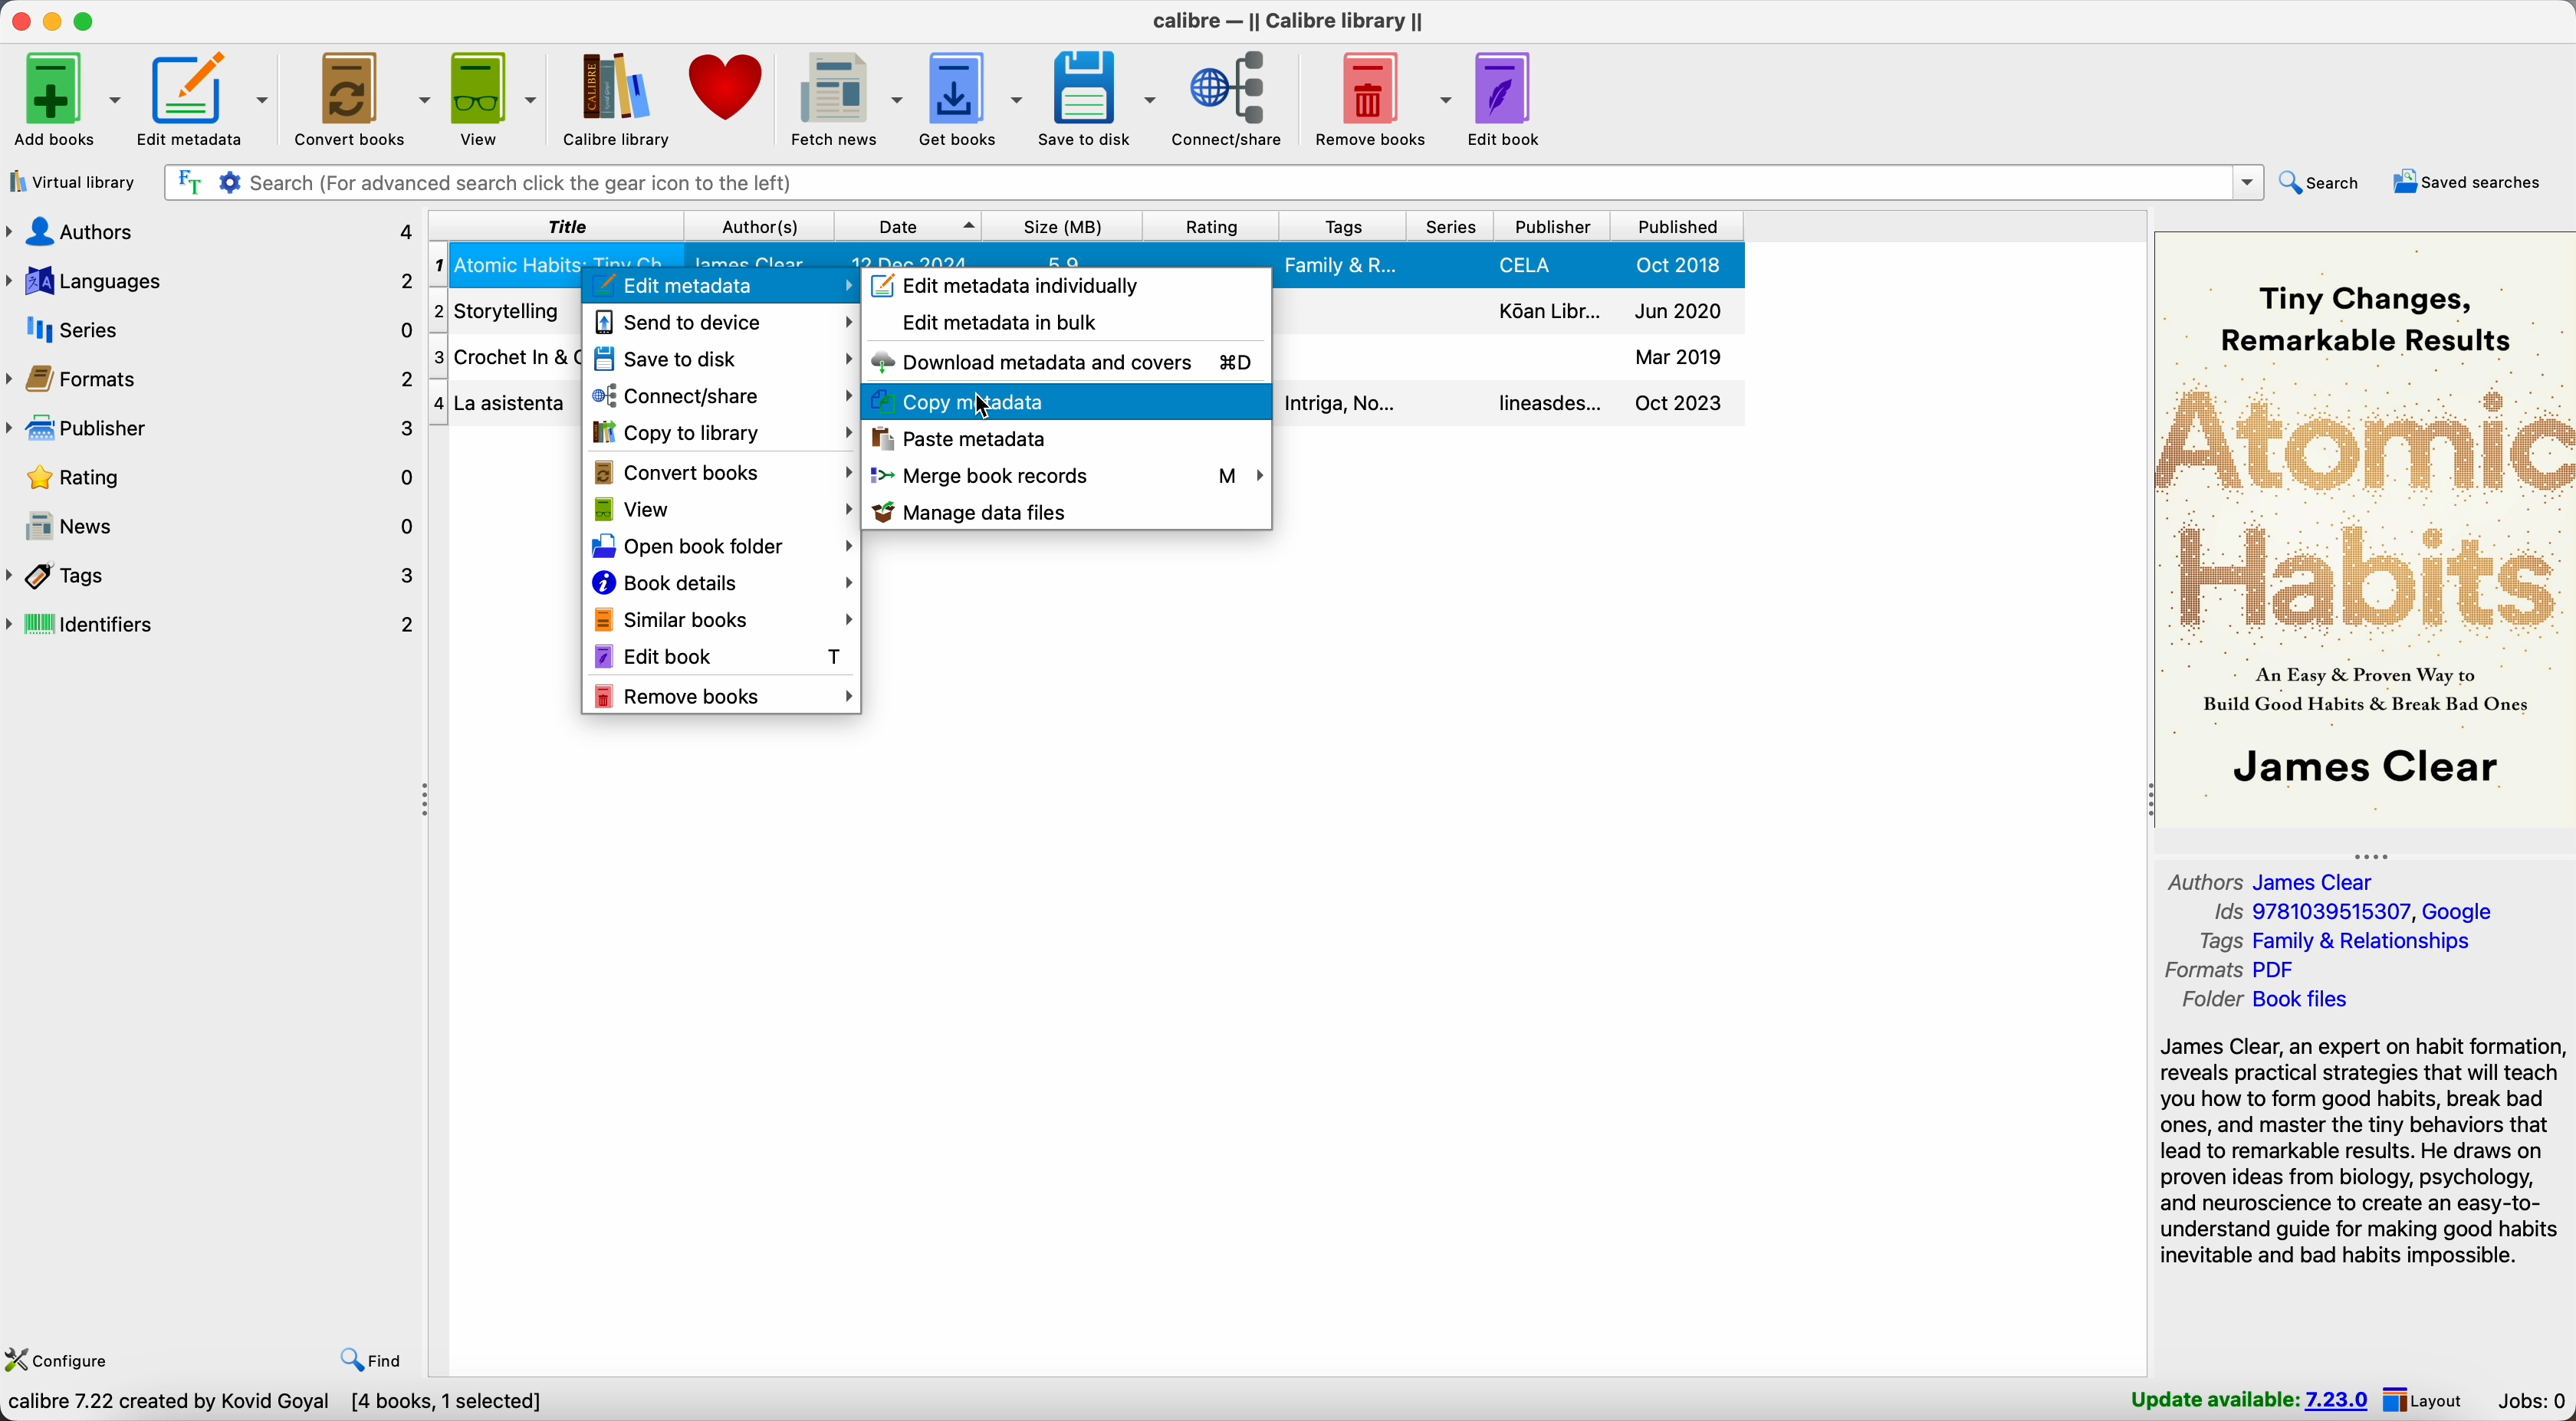  What do you see at coordinates (721, 287) in the screenshot?
I see `edit metadata` at bounding box center [721, 287].